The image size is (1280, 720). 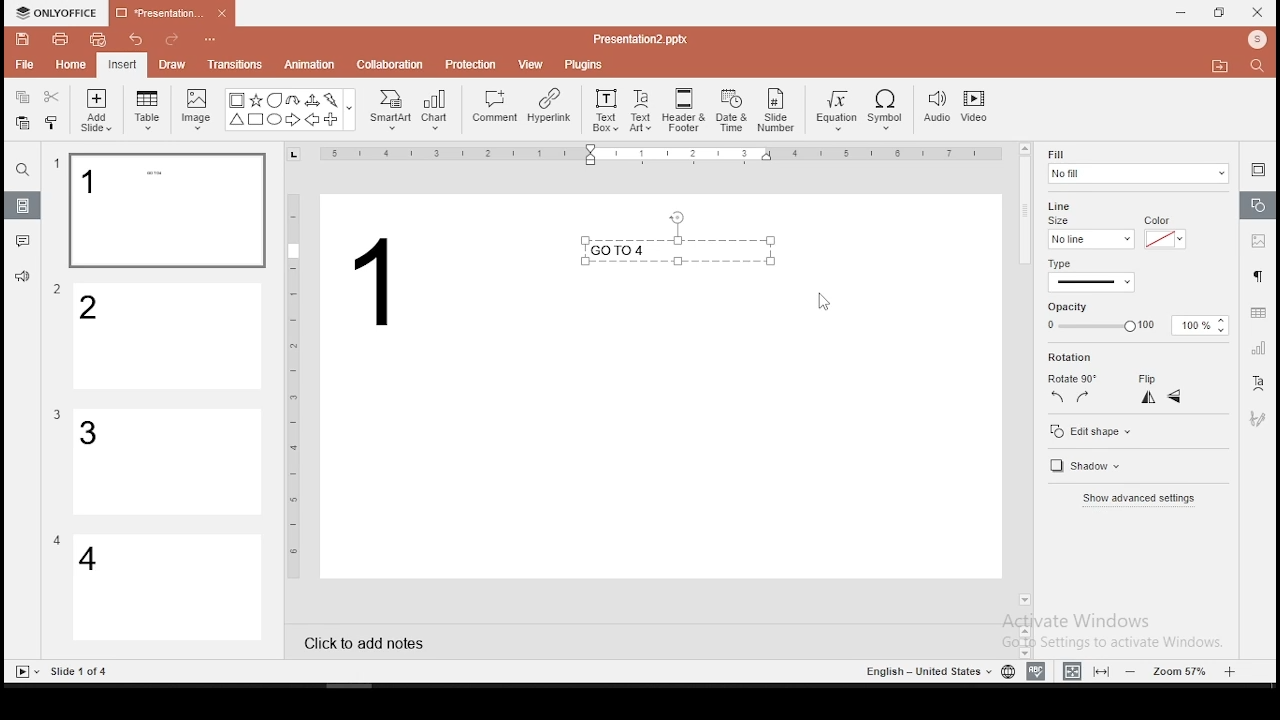 I want to click on Arrow Right, so click(x=294, y=121).